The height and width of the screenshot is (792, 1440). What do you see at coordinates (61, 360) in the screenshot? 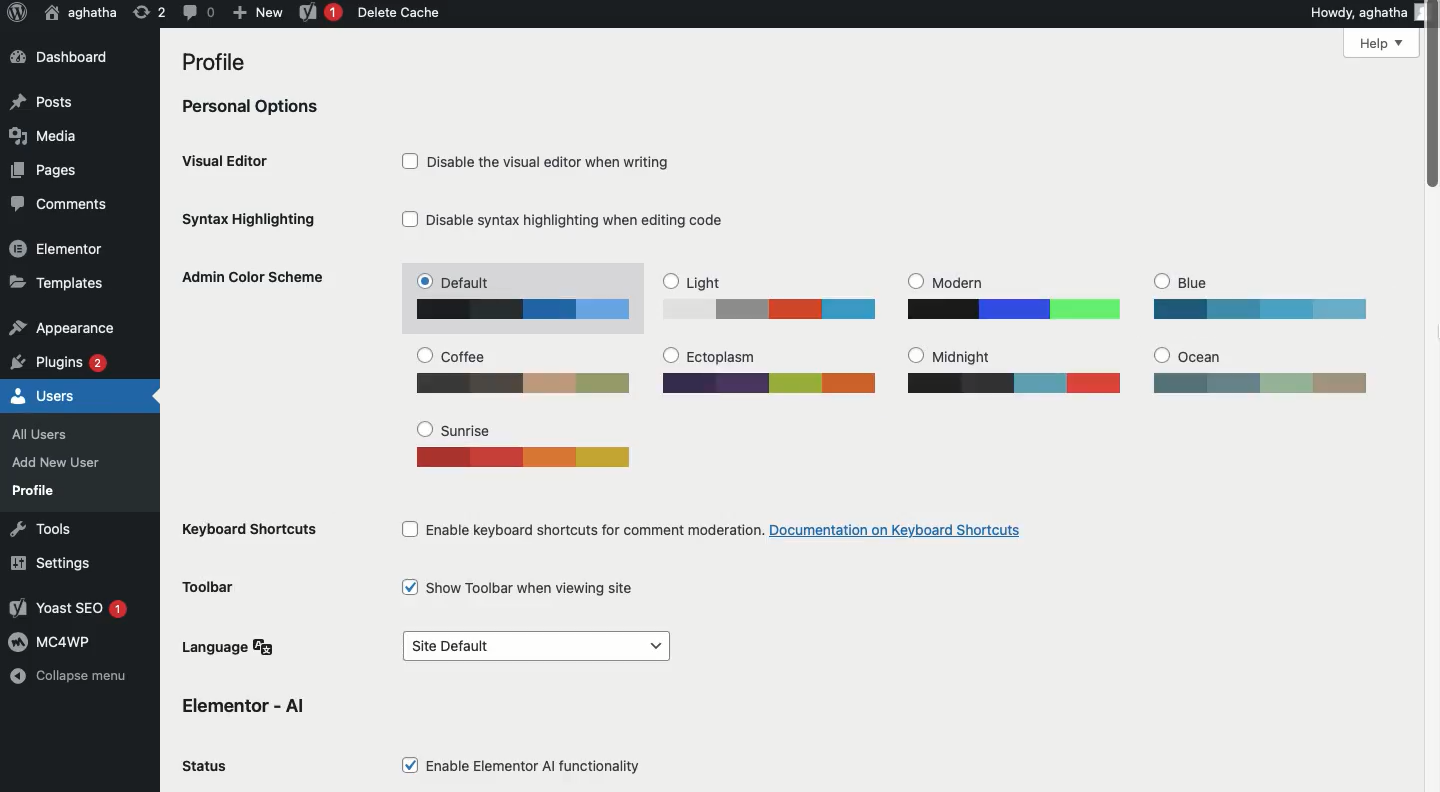
I see `Plugins` at bounding box center [61, 360].